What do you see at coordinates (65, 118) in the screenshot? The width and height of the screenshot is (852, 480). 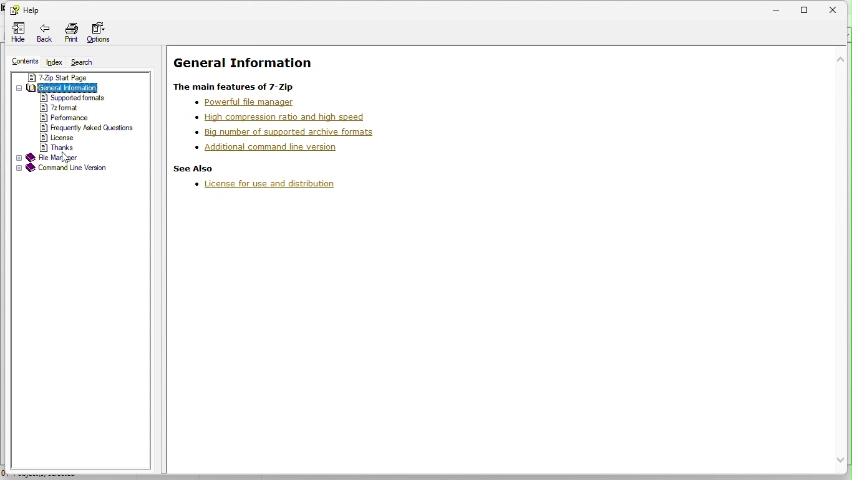 I see `Performance` at bounding box center [65, 118].